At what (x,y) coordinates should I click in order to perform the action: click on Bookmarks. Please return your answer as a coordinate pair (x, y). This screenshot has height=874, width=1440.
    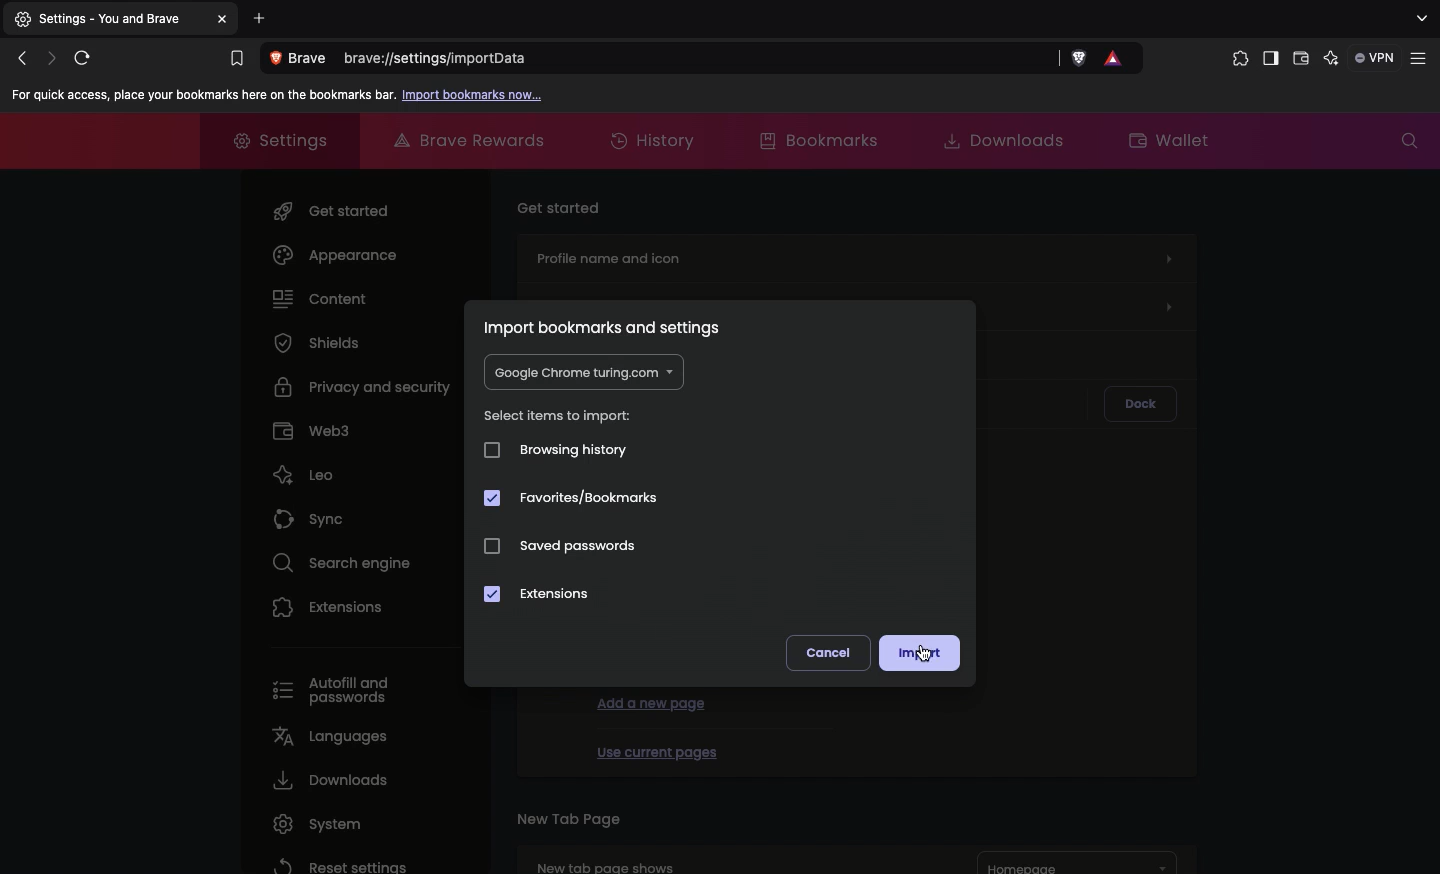
    Looking at the image, I should click on (816, 139).